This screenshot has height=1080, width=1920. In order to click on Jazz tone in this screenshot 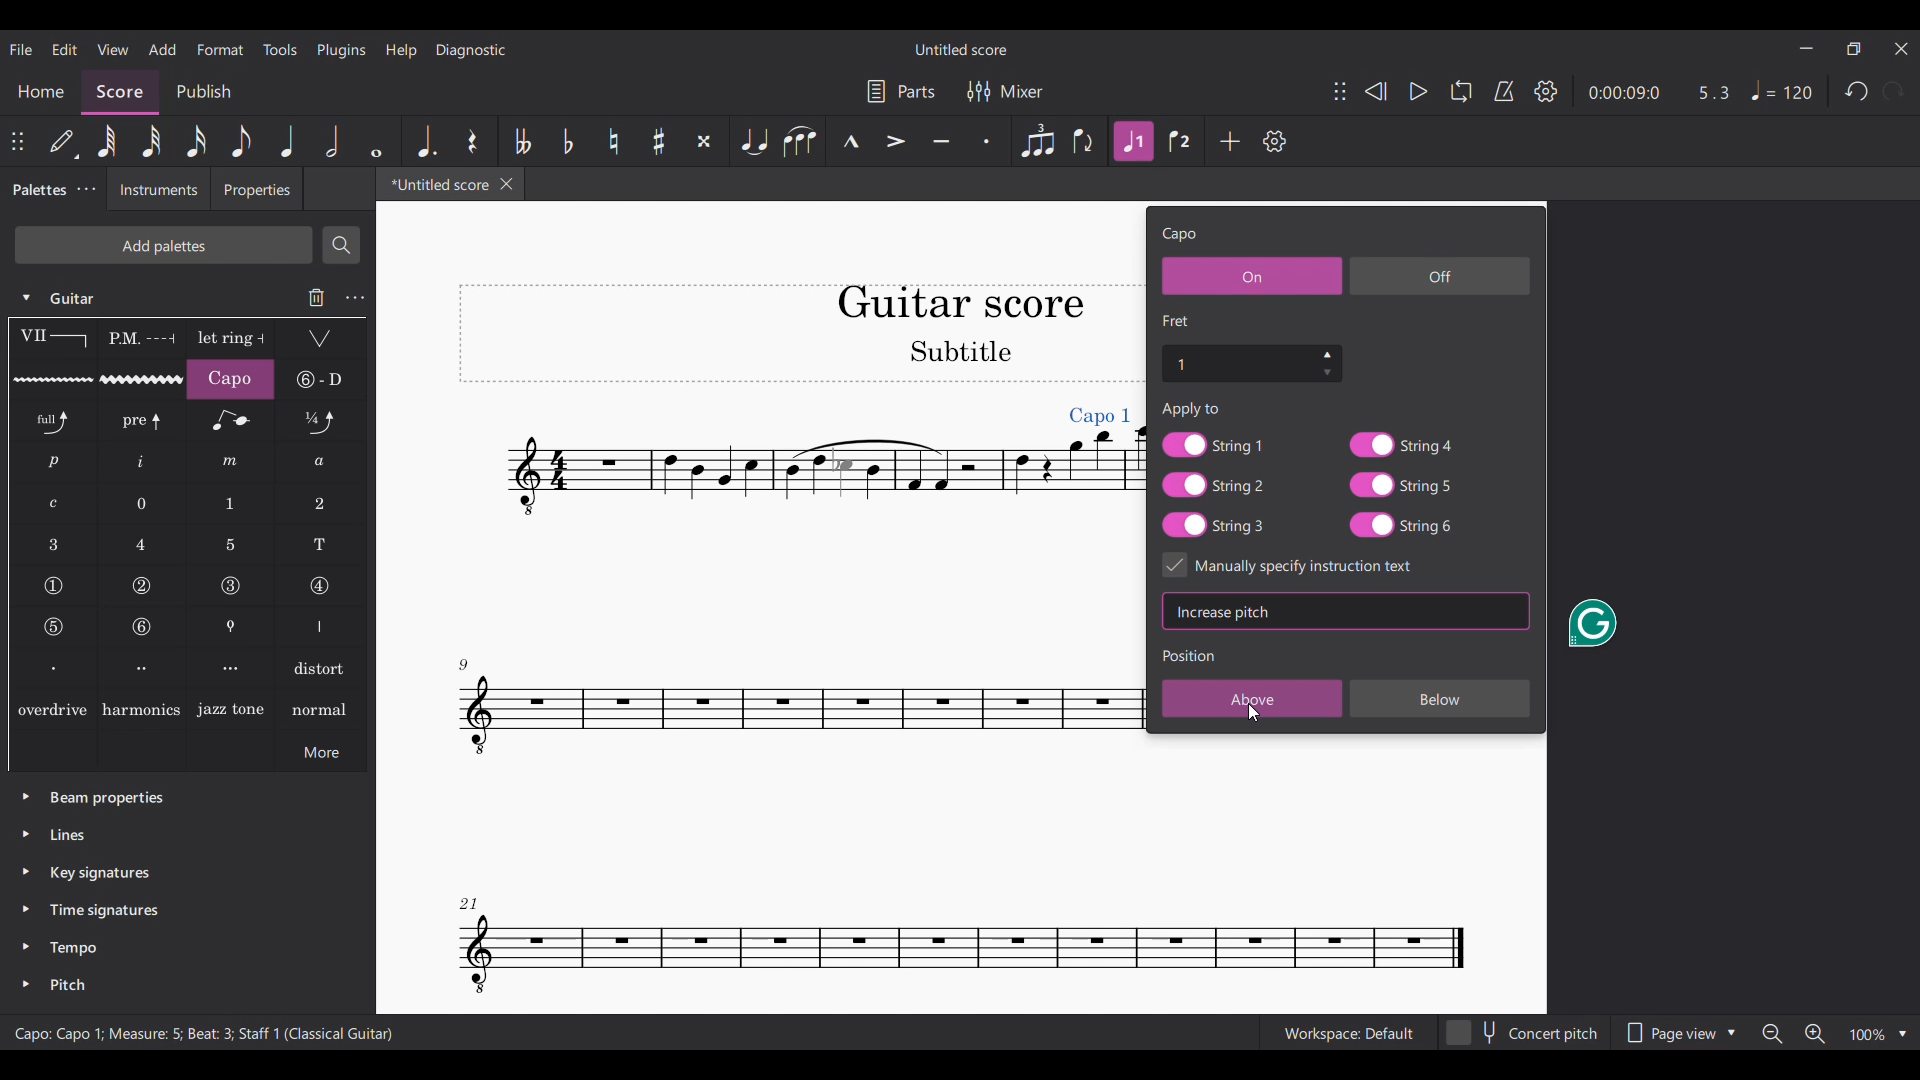, I will do `click(231, 708)`.